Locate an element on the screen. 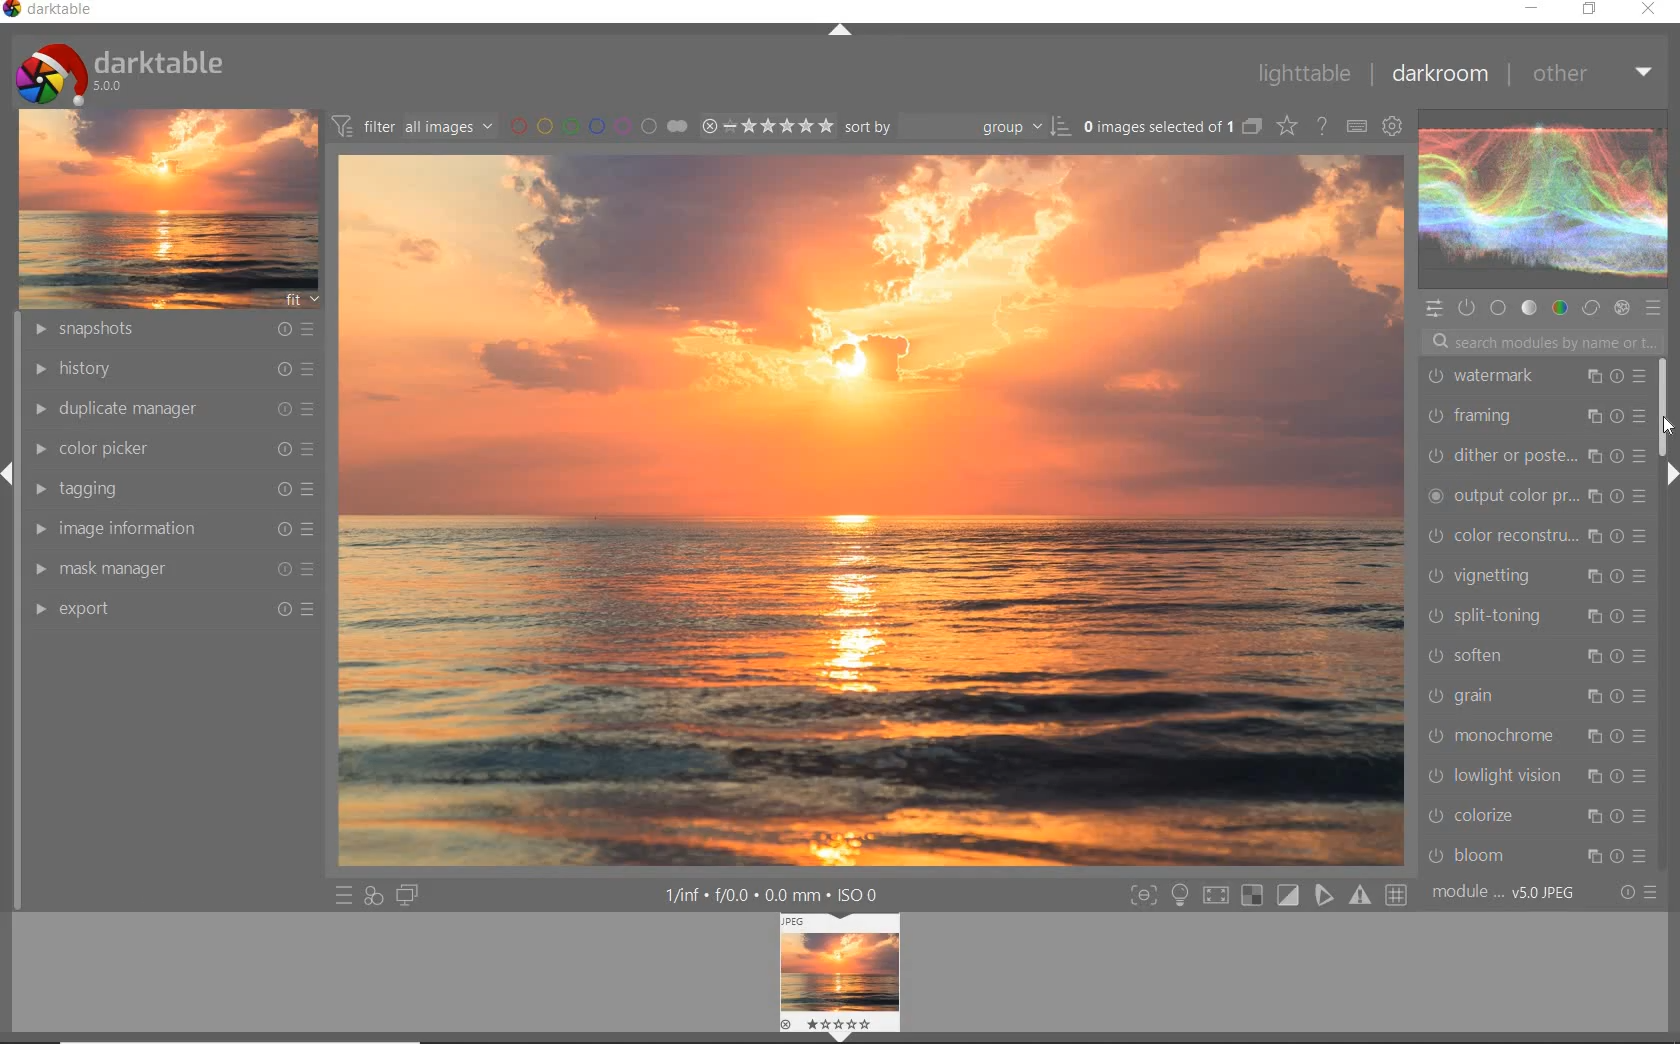  IMAGE PREVIEW is located at coordinates (840, 979).